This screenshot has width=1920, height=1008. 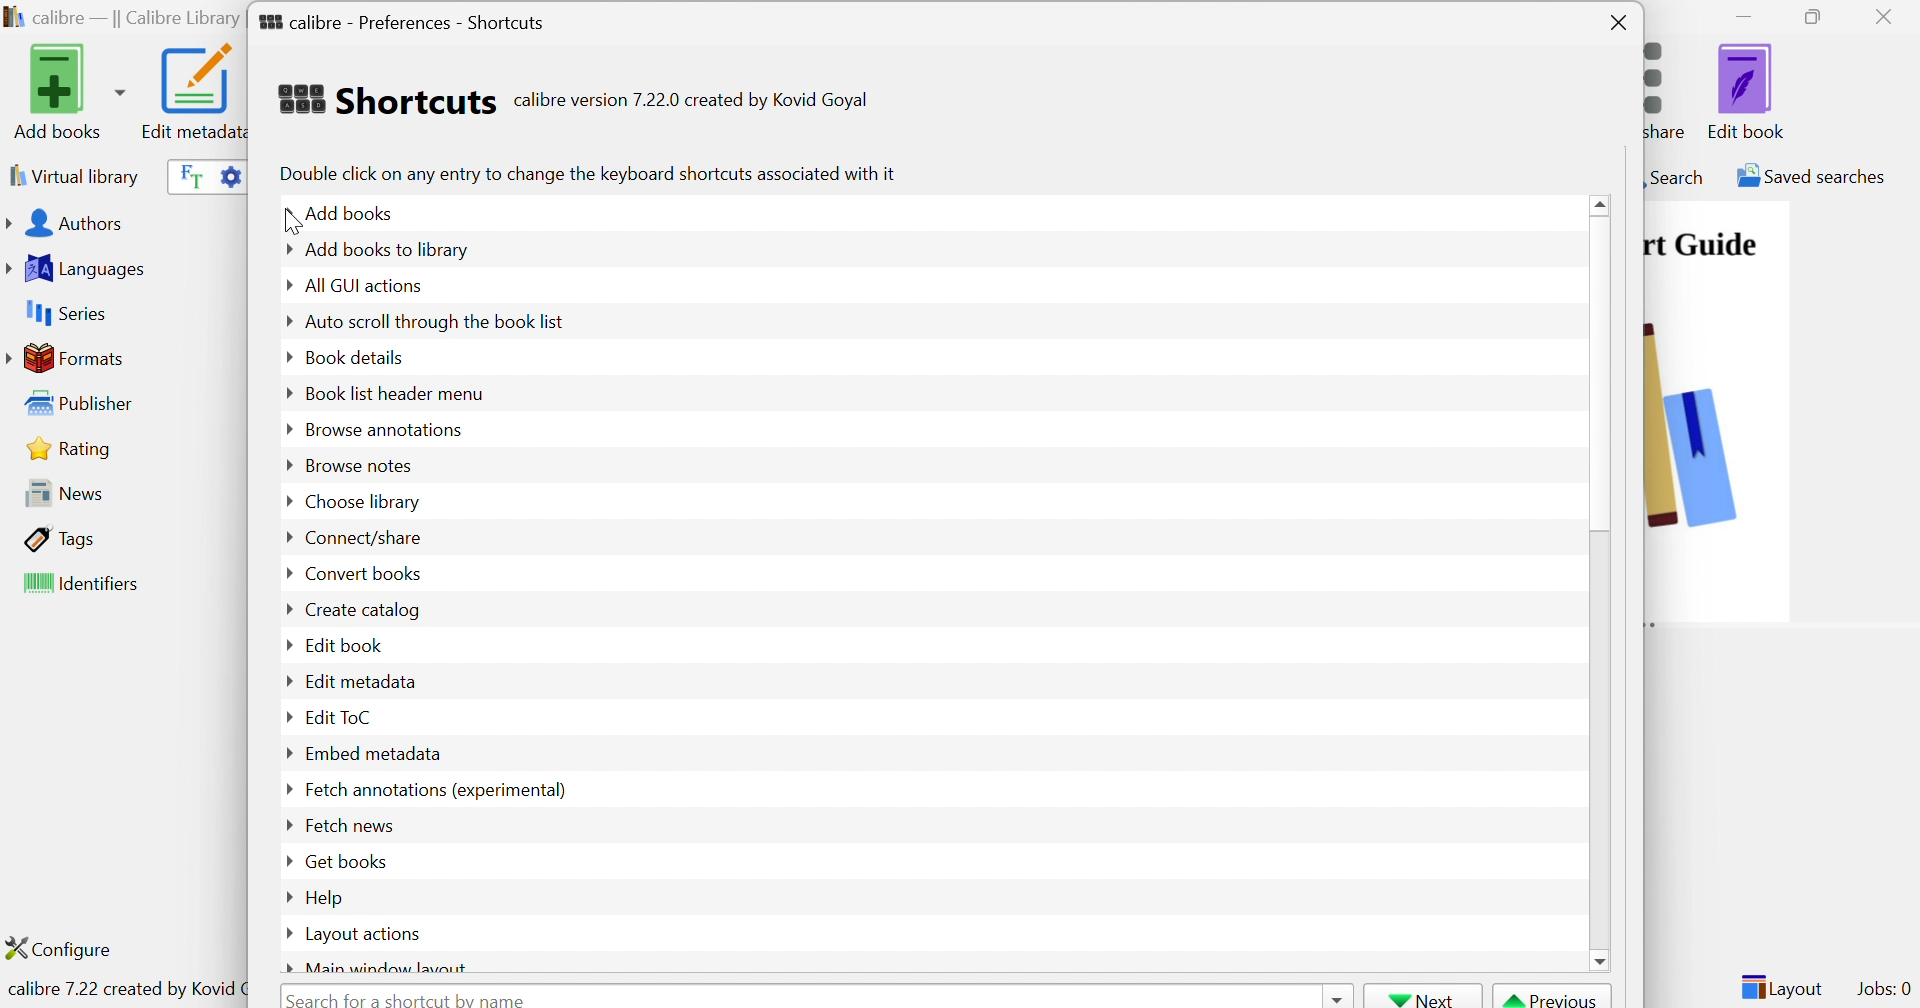 What do you see at coordinates (285, 647) in the screenshot?
I see `Drop Down` at bounding box center [285, 647].